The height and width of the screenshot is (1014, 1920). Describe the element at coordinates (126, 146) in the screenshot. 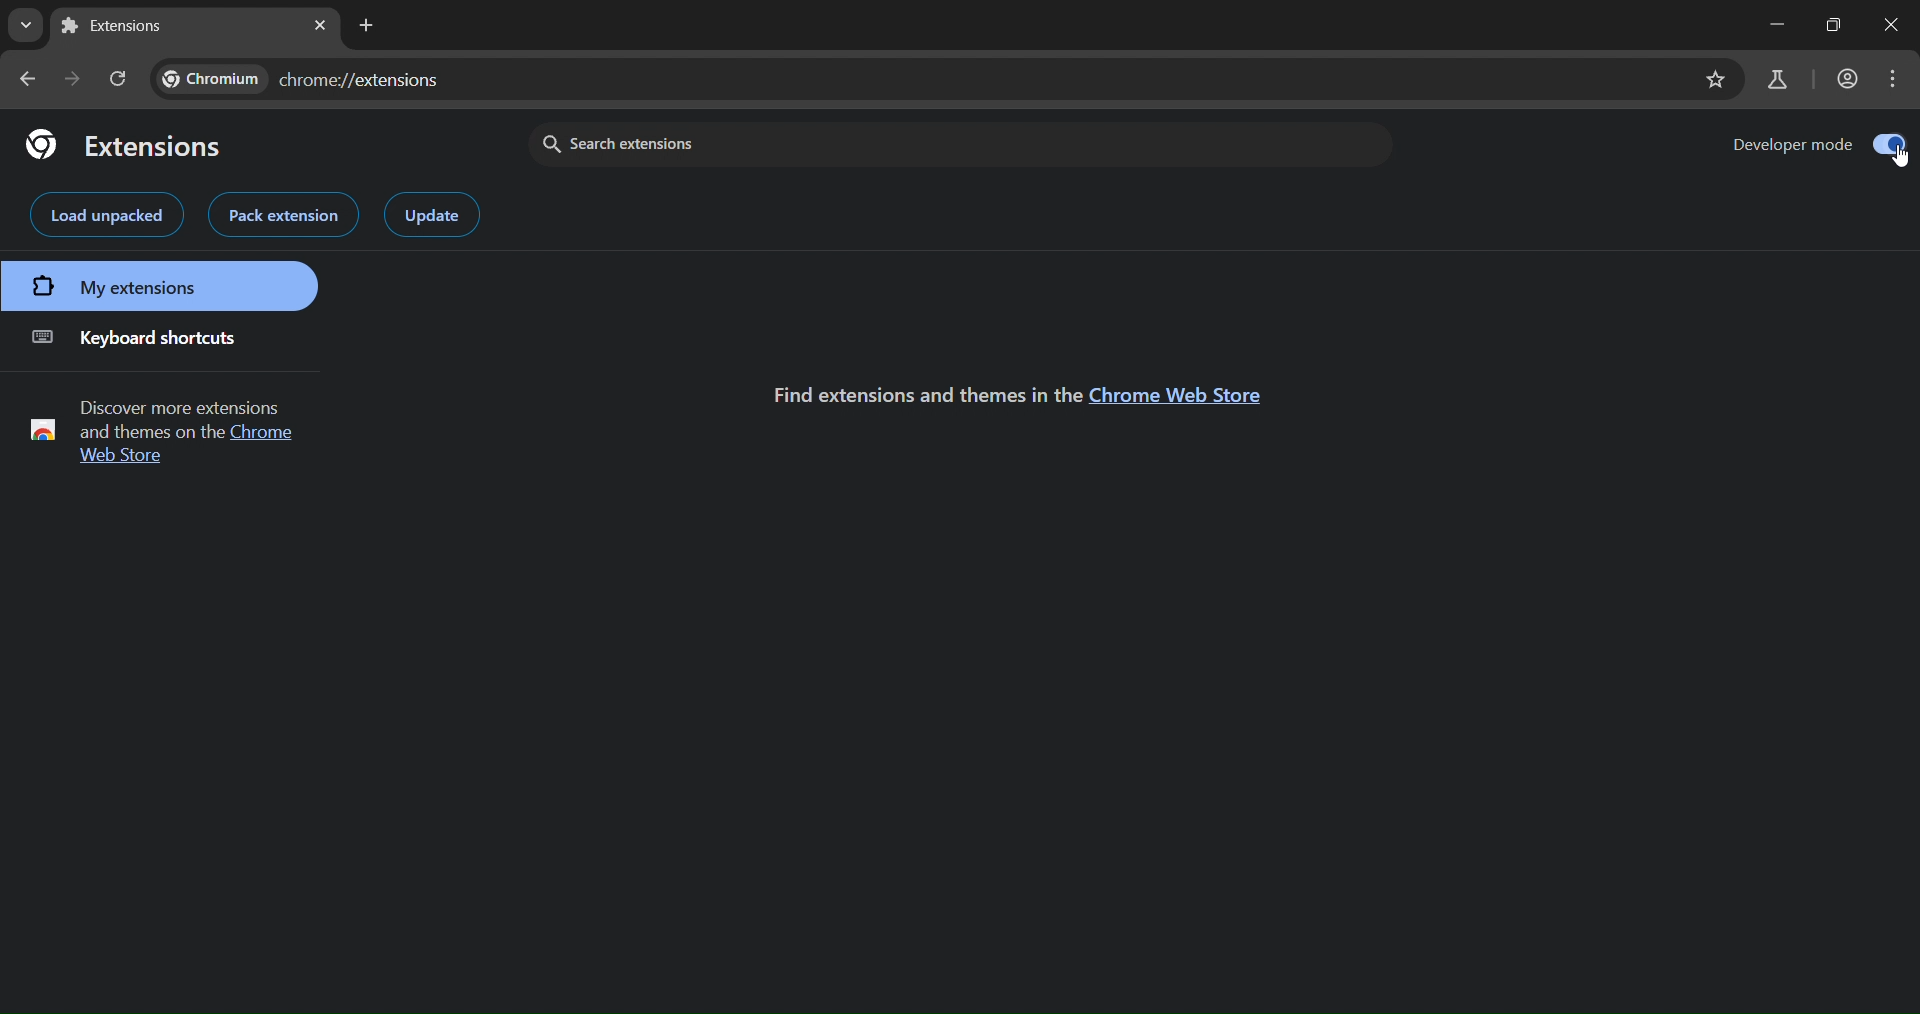

I see `extensions` at that location.